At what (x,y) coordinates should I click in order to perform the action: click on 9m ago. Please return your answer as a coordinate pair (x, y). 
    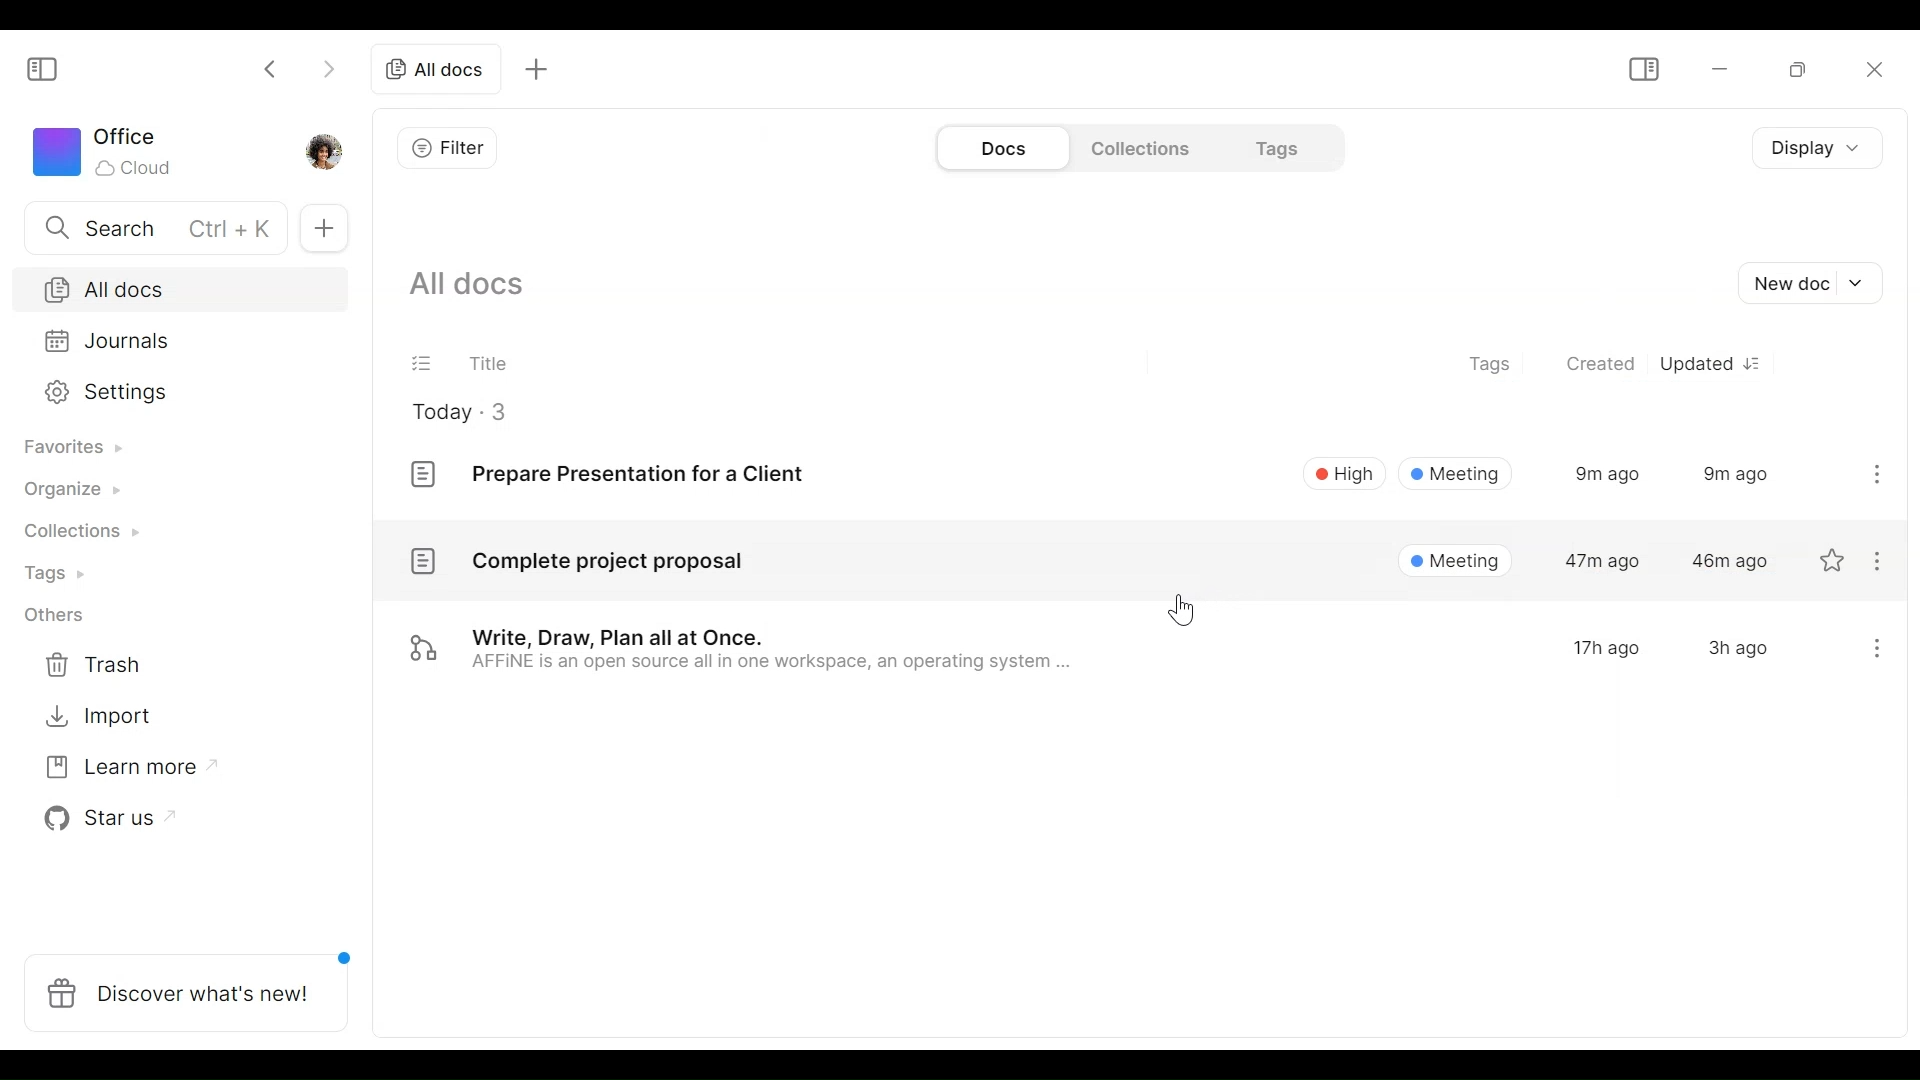
    Looking at the image, I should click on (1738, 478).